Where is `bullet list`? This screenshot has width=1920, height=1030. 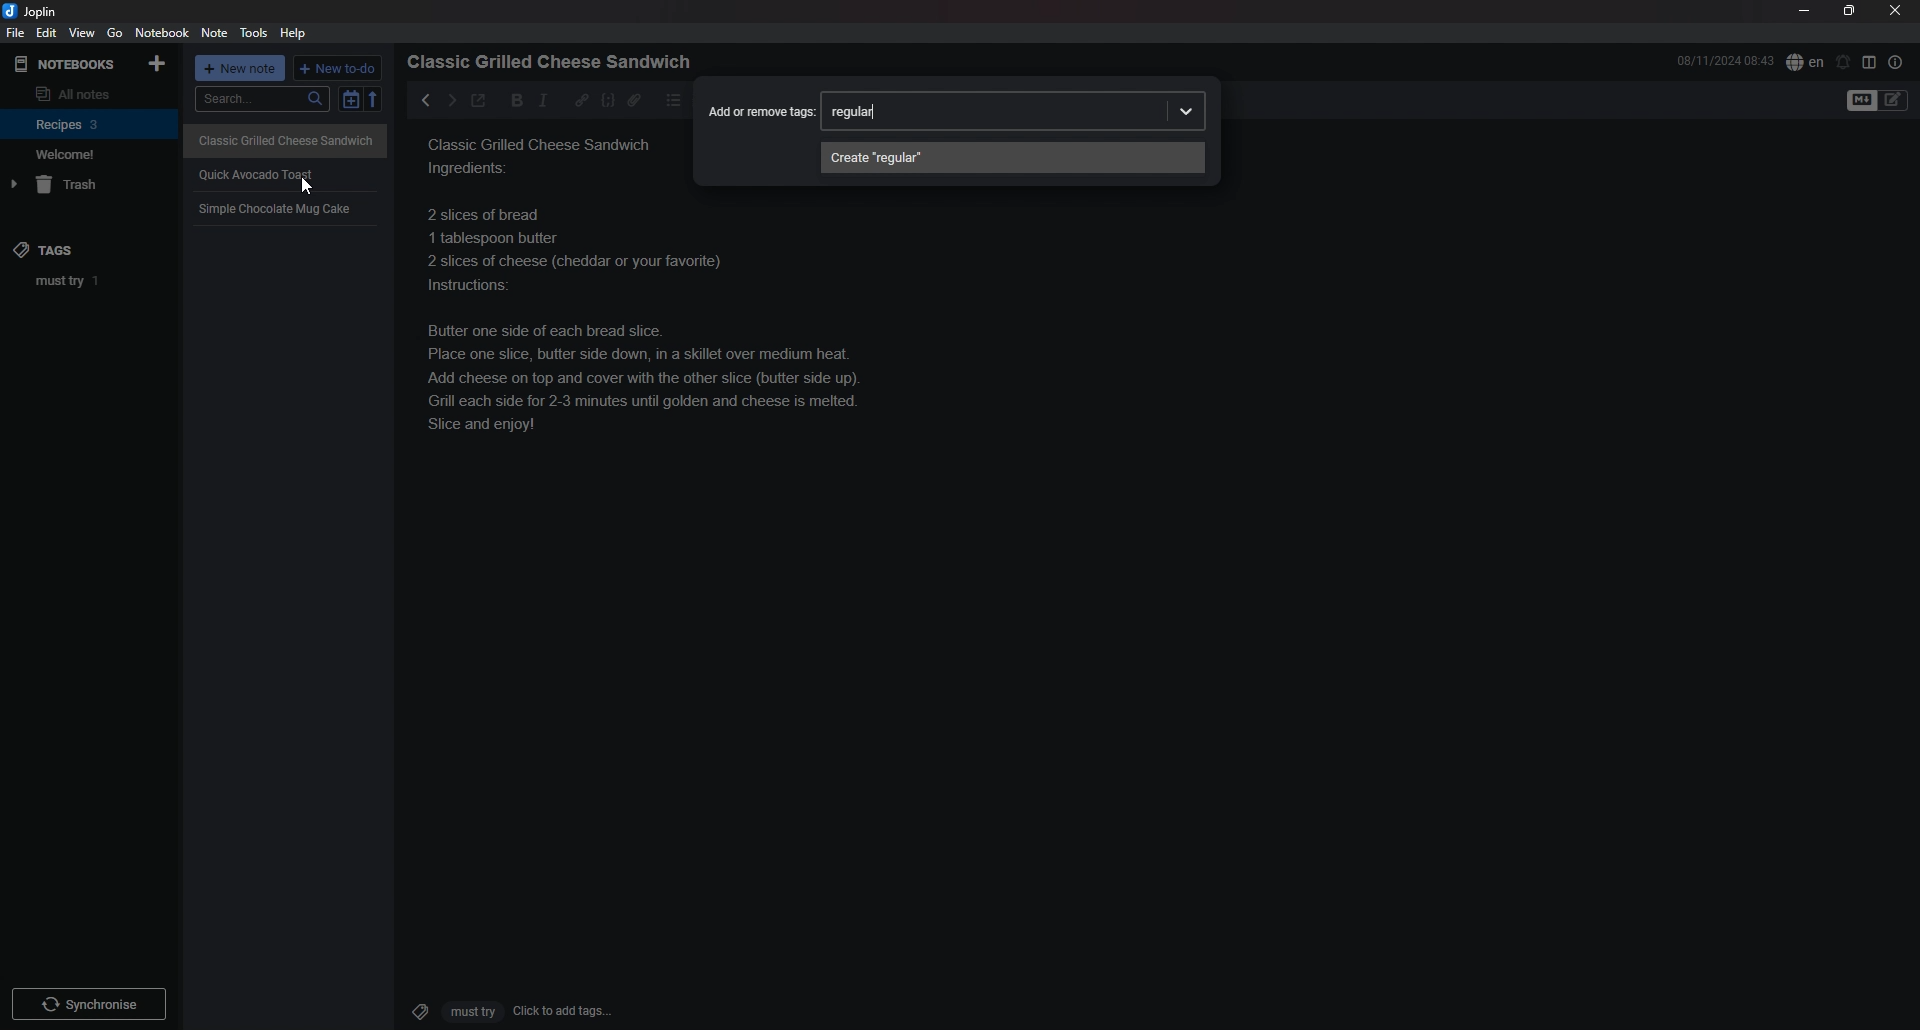
bullet list is located at coordinates (674, 100).